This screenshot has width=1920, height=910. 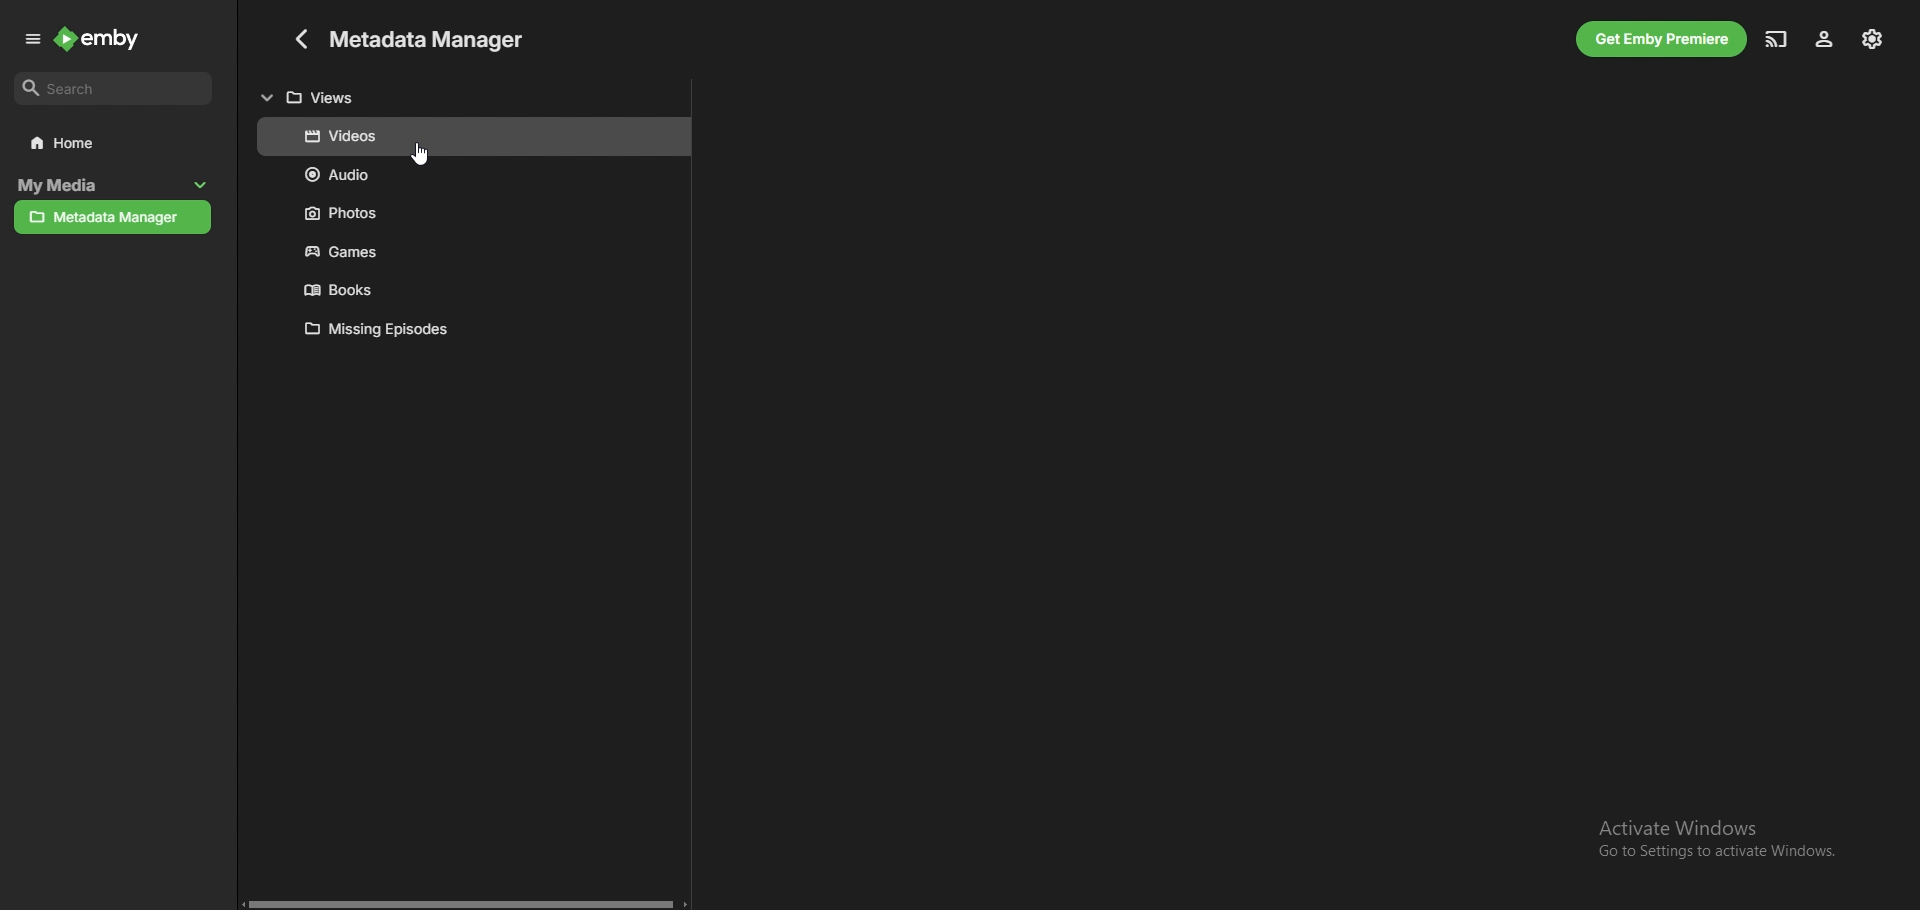 I want to click on metadata manager, so click(x=432, y=37).